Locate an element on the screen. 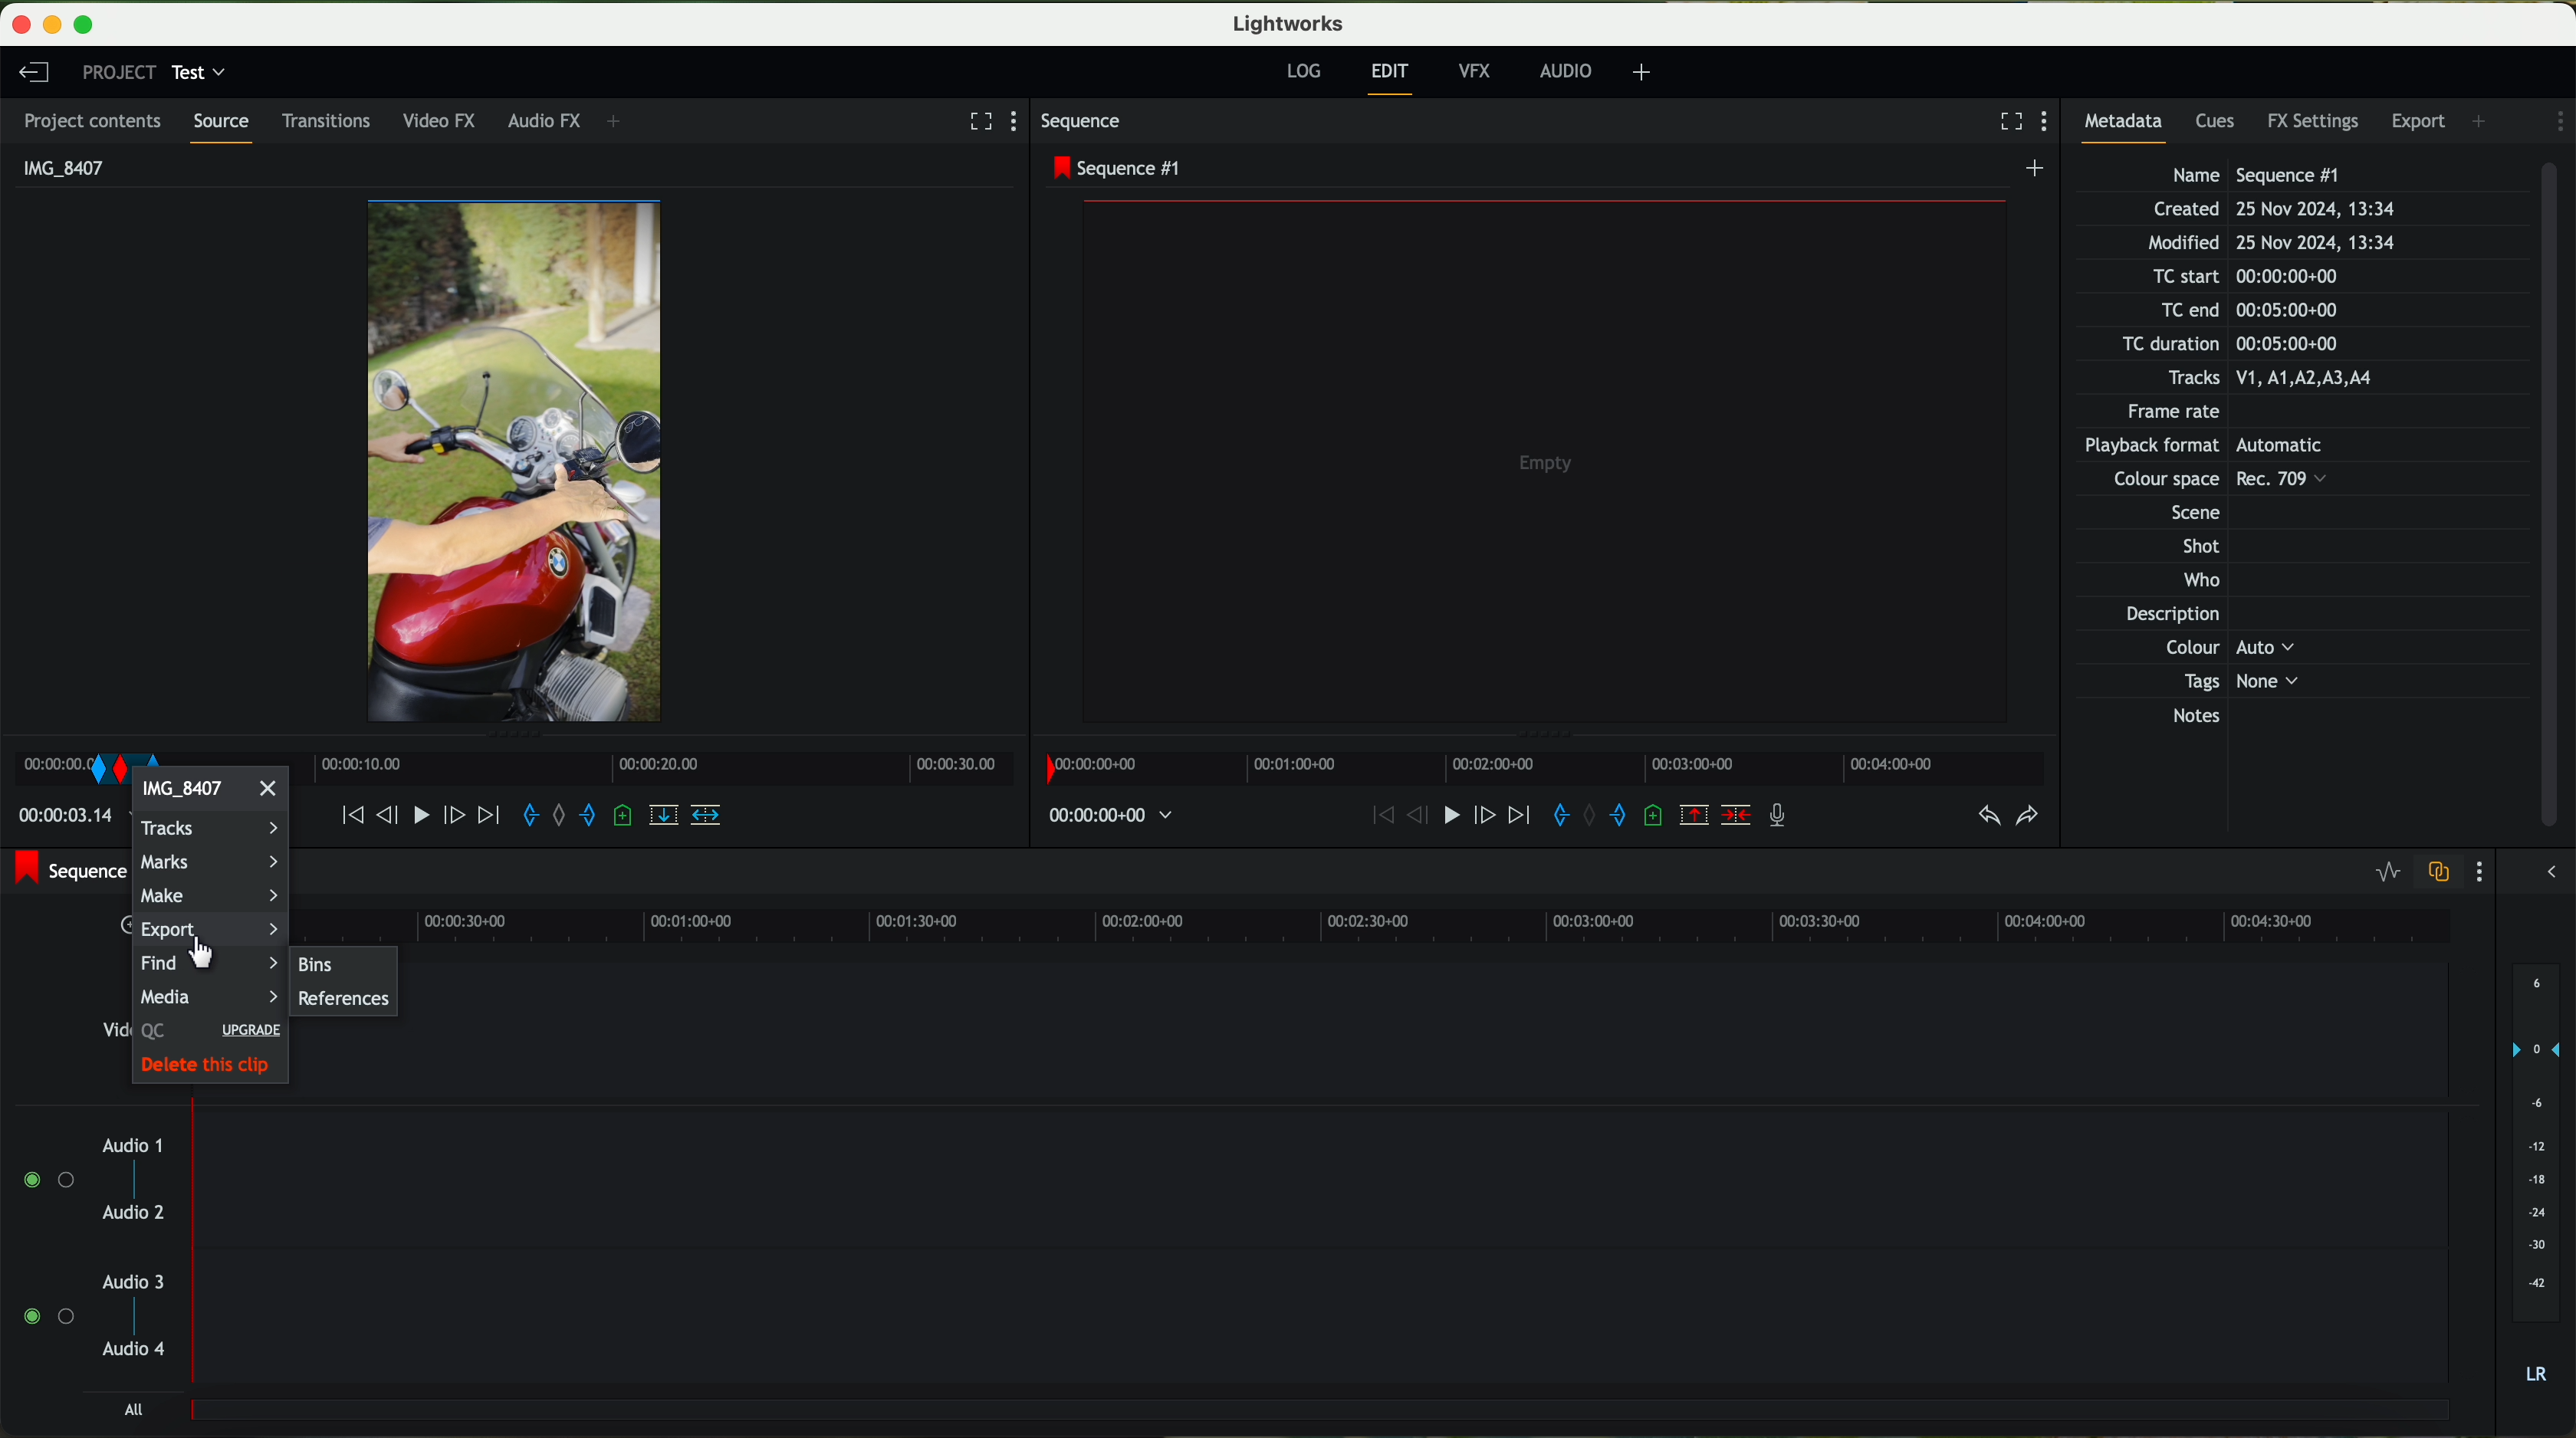 The height and width of the screenshot is (1438, 2576). marks is located at coordinates (212, 860).